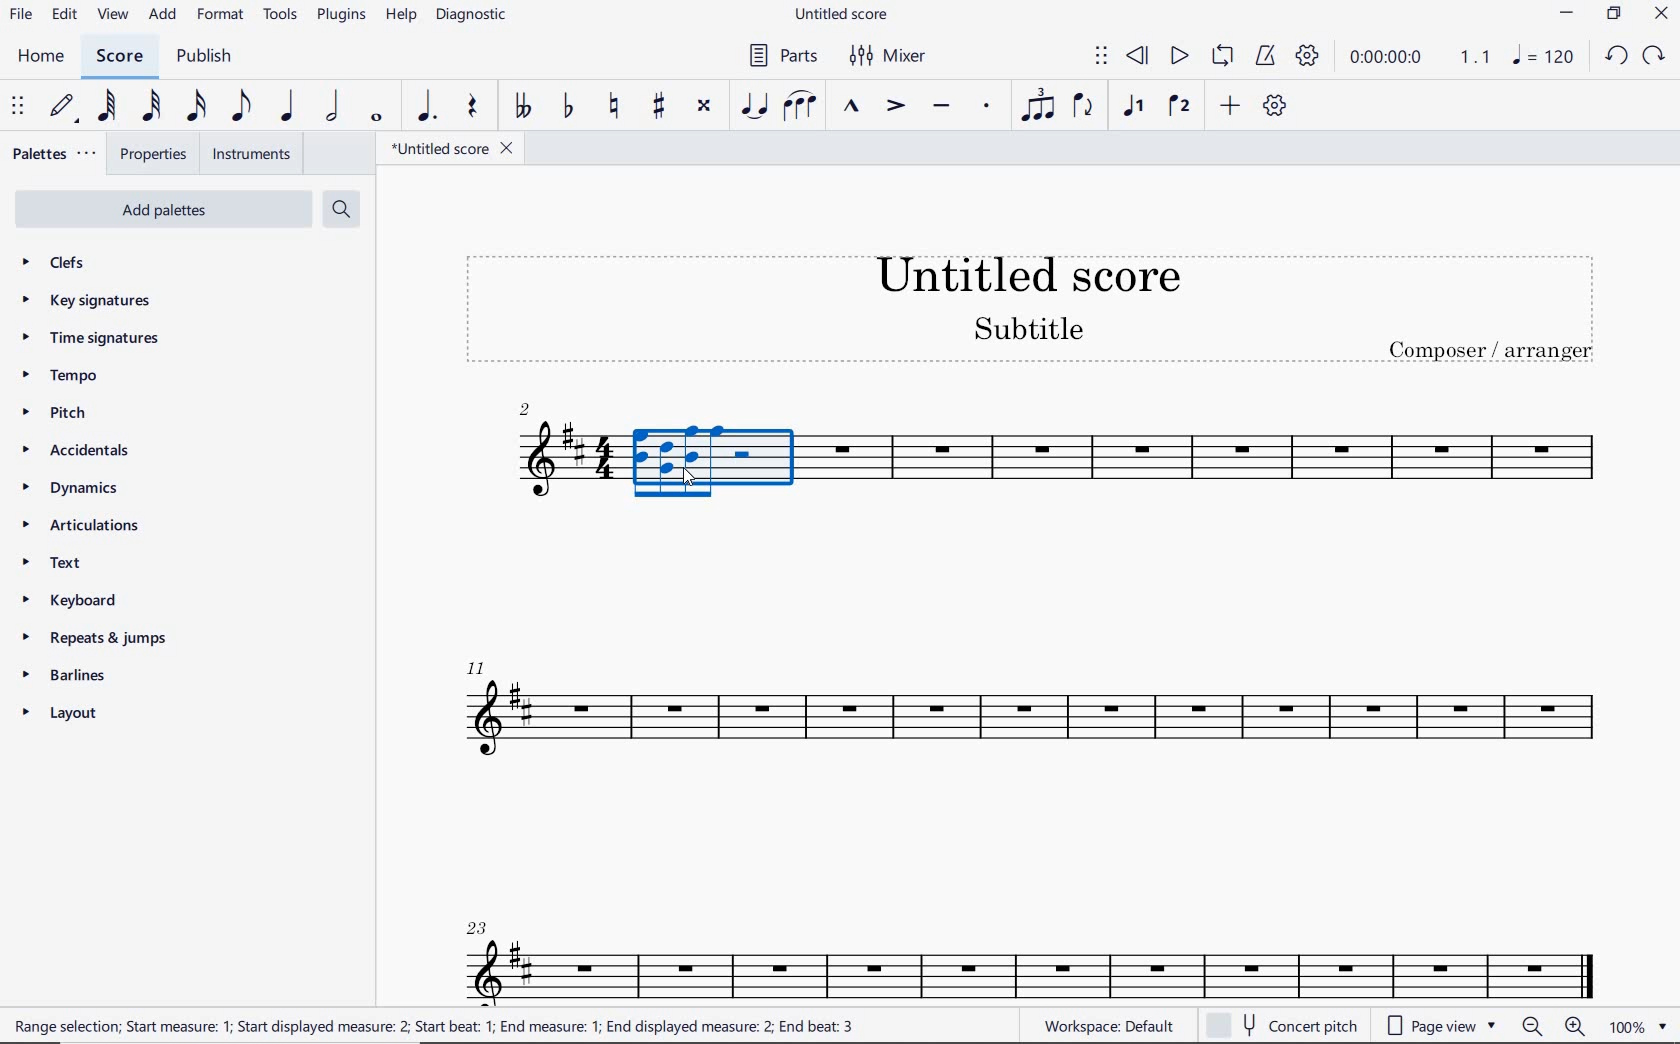 The image size is (1680, 1044). Describe the element at coordinates (1655, 56) in the screenshot. I see `REDO` at that location.